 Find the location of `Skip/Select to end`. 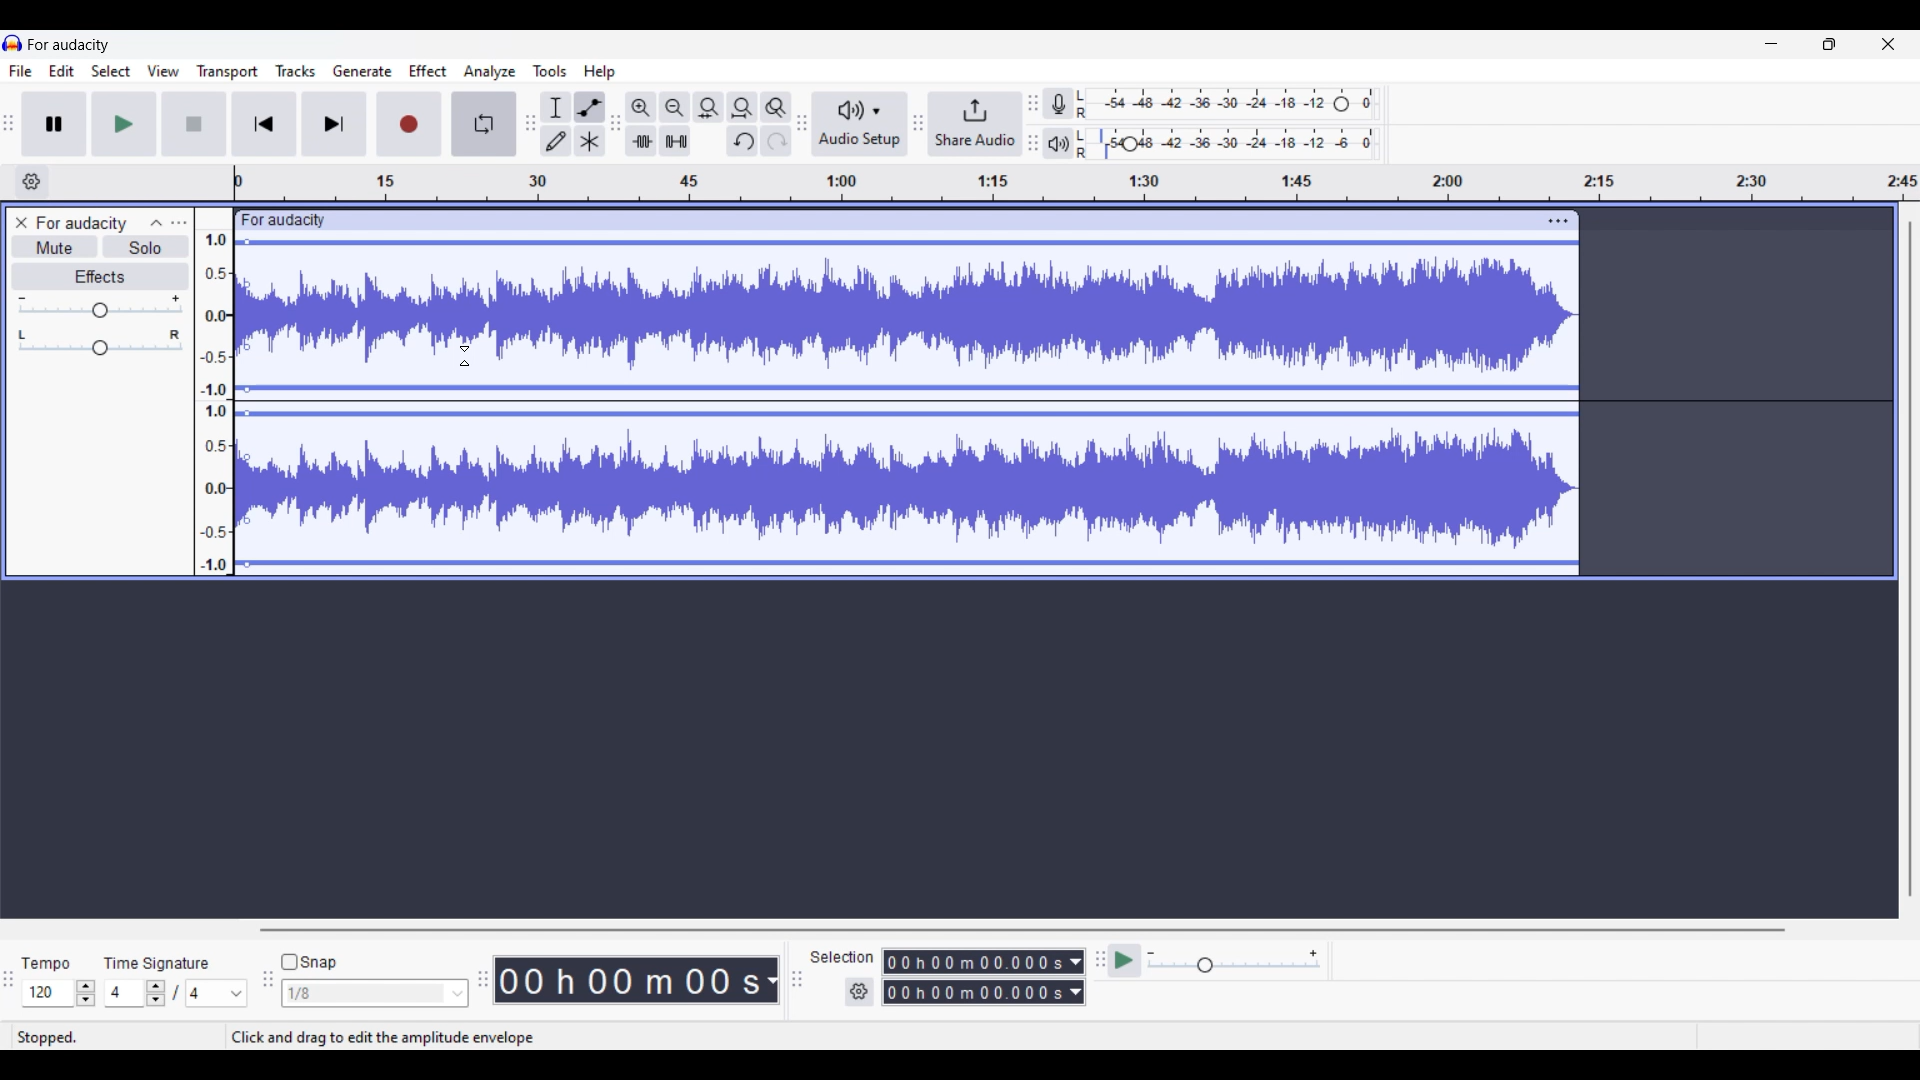

Skip/Select to end is located at coordinates (335, 124).